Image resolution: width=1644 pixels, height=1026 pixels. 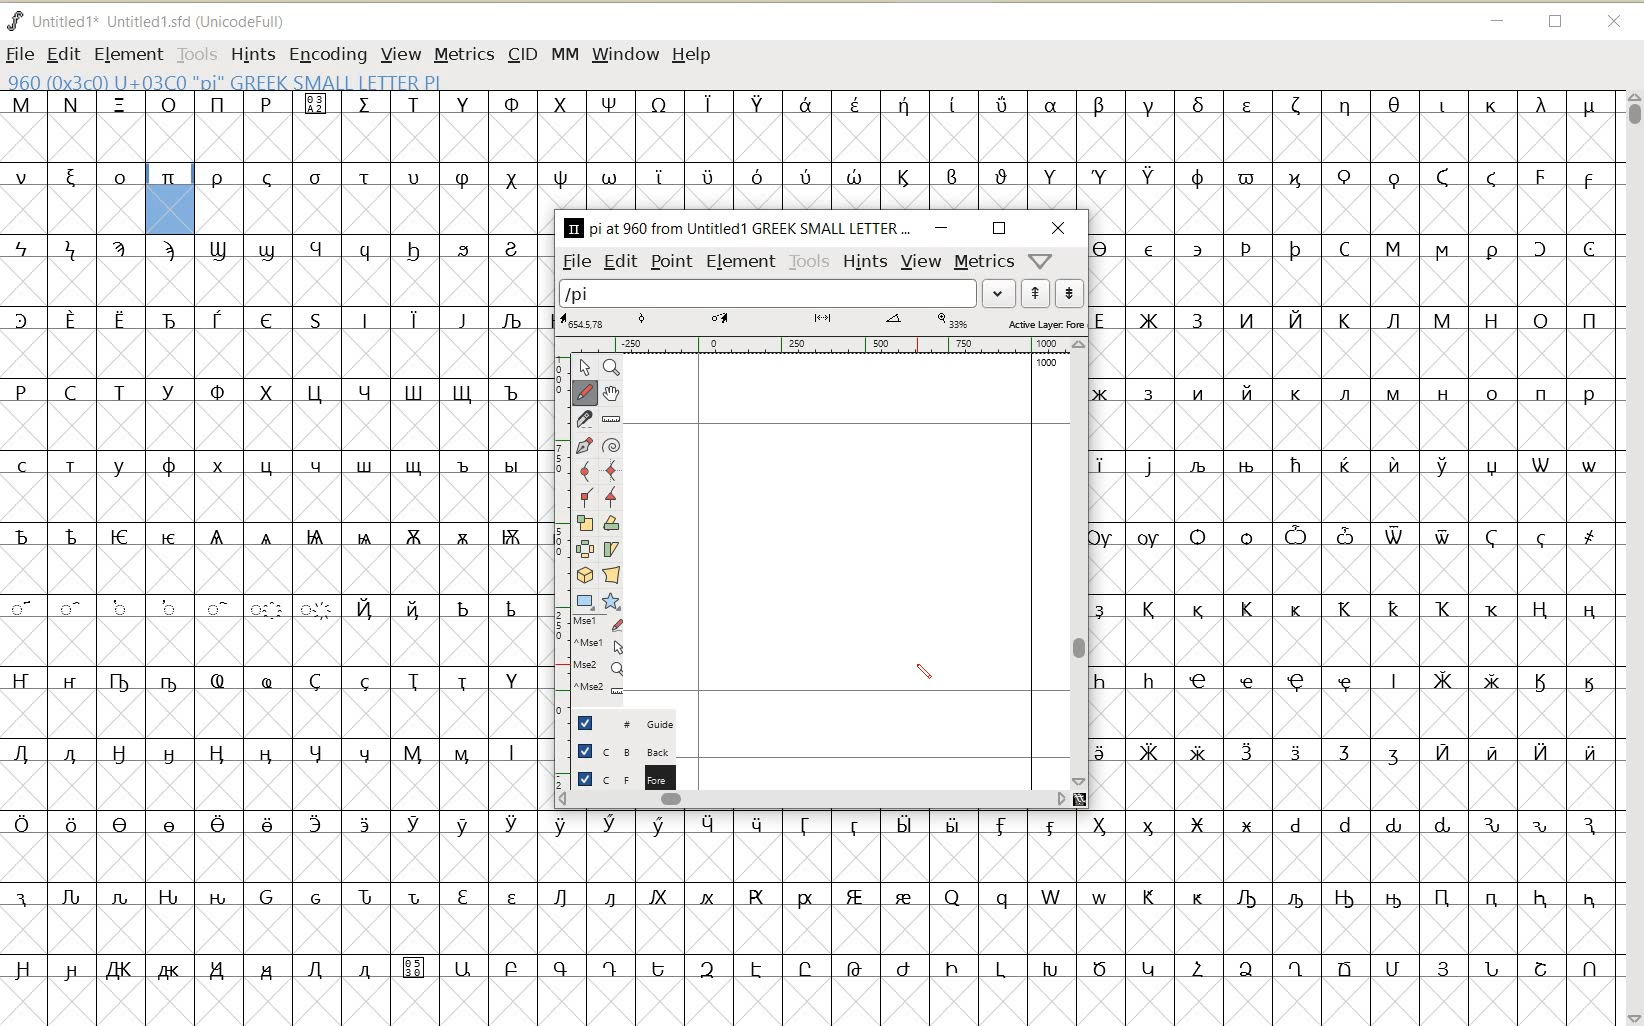 What do you see at coordinates (1051, 293) in the screenshot?
I see `show previous/next word list` at bounding box center [1051, 293].